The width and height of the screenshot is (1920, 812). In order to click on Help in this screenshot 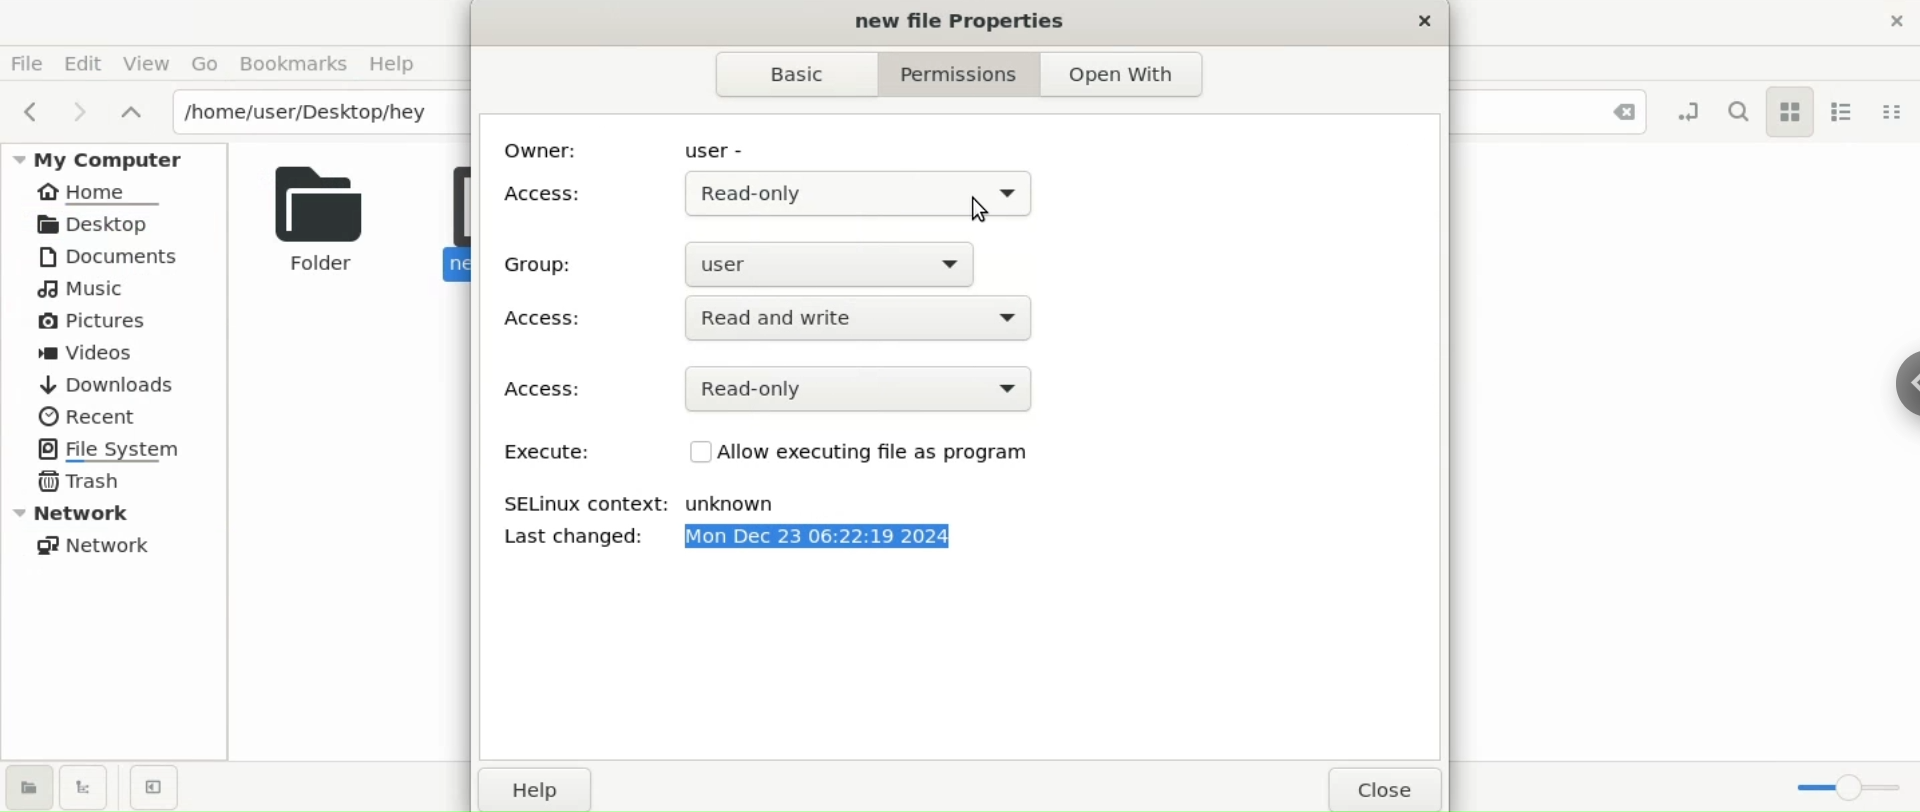, I will do `click(541, 793)`.